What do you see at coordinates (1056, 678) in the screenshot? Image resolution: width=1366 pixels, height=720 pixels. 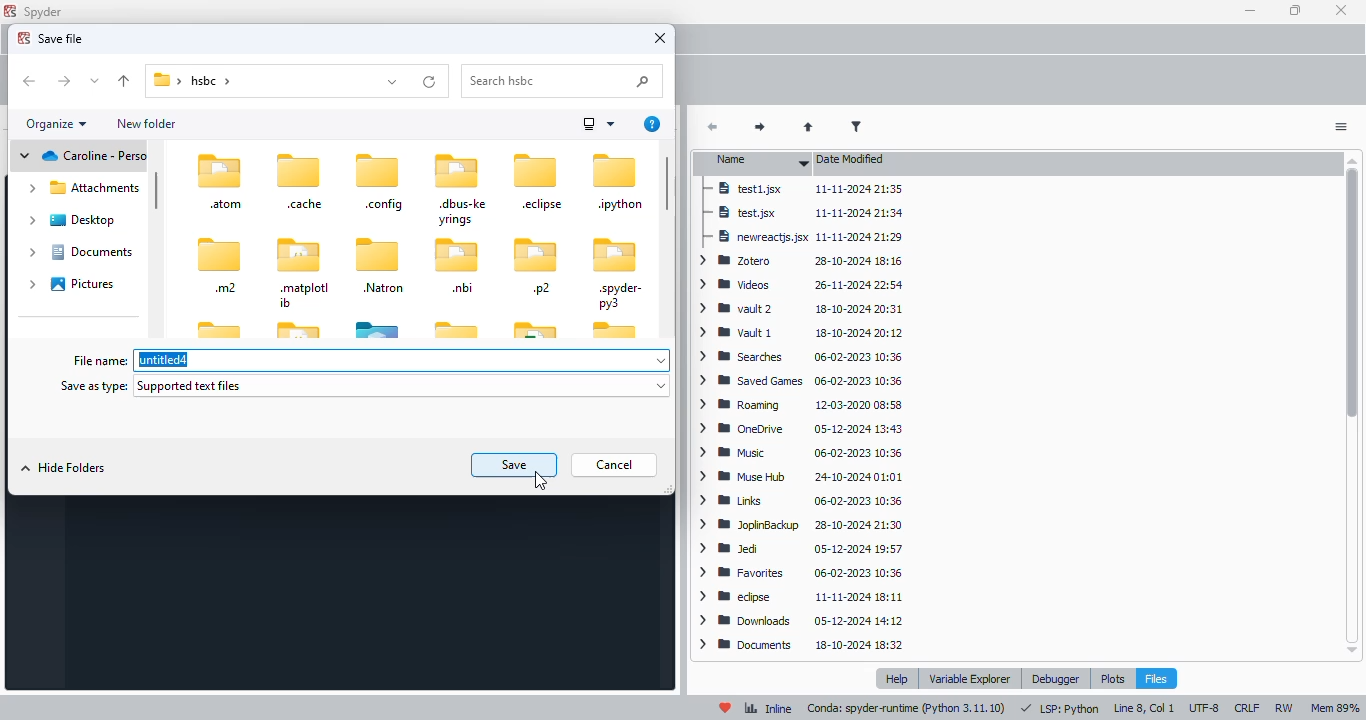 I see `debugger` at bounding box center [1056, 678].